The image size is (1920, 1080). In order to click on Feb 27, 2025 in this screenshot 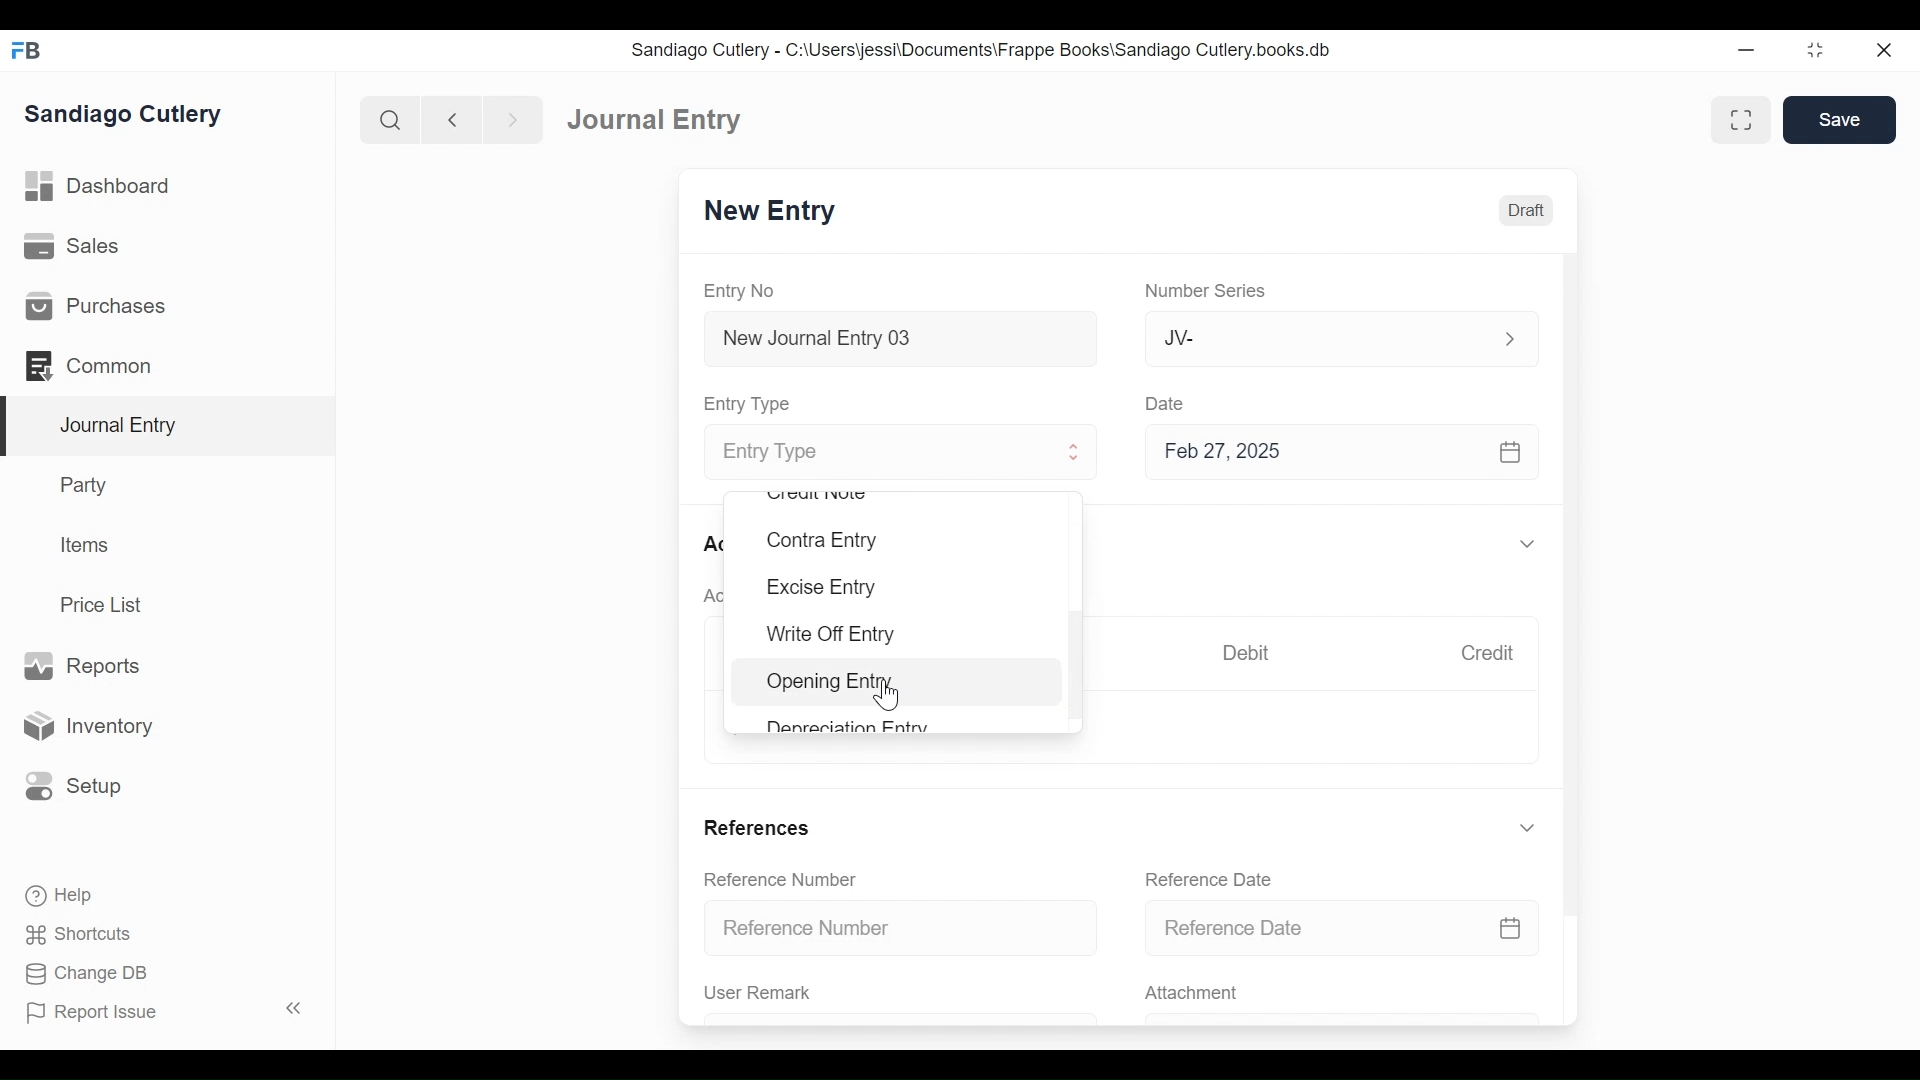, I will do `click(1338, 453)`.